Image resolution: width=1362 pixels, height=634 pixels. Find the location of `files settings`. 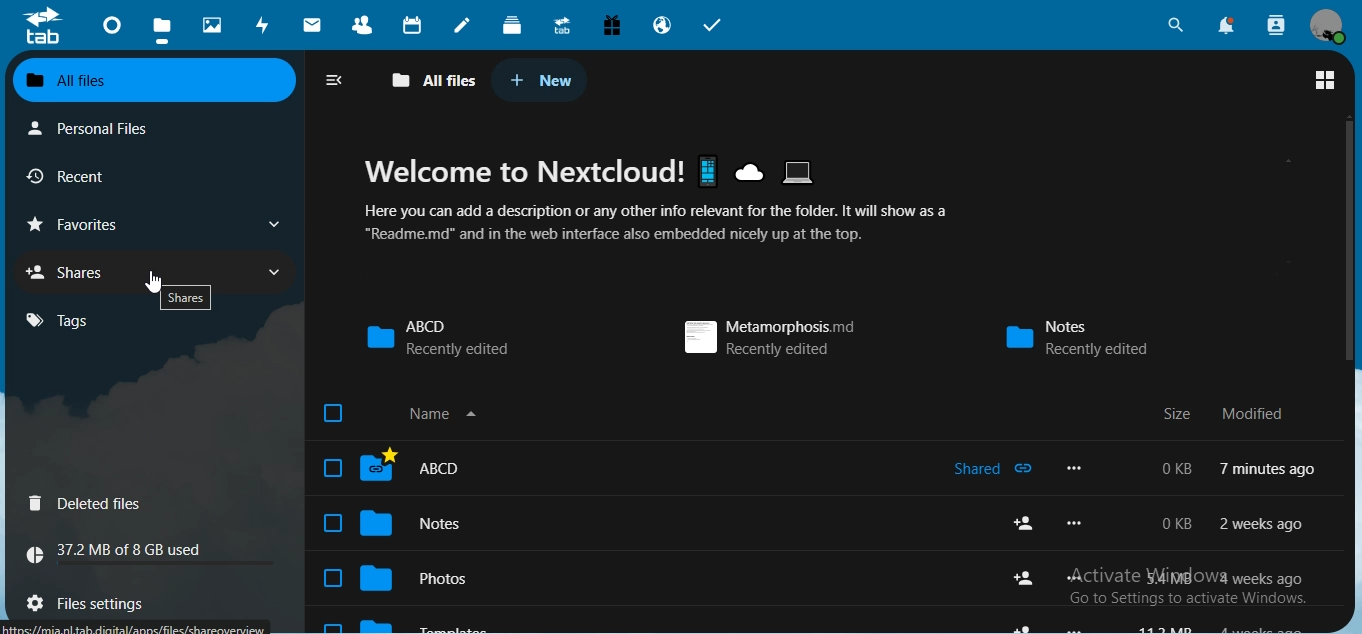

files settings is located at coordinates (117, 600).